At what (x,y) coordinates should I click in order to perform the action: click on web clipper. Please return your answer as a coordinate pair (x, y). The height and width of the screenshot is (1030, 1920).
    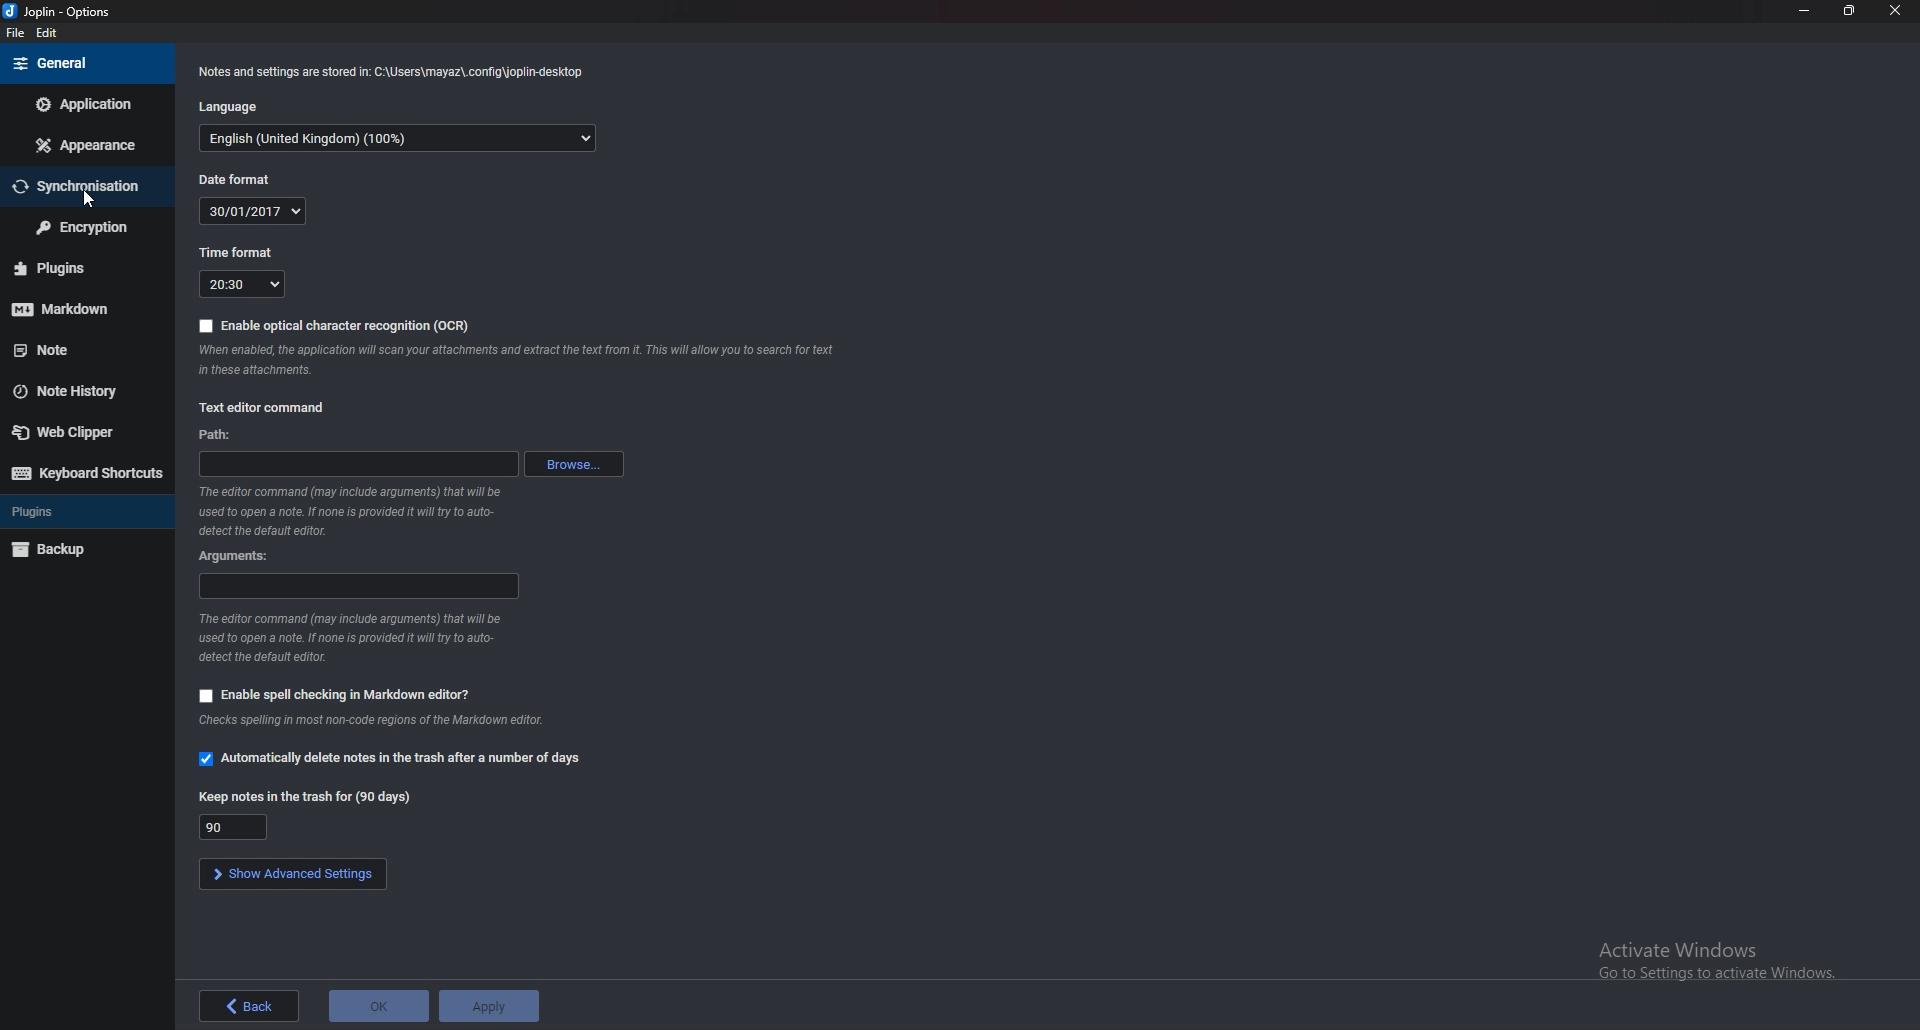
    Looking at the image, I should click on (75, 433).